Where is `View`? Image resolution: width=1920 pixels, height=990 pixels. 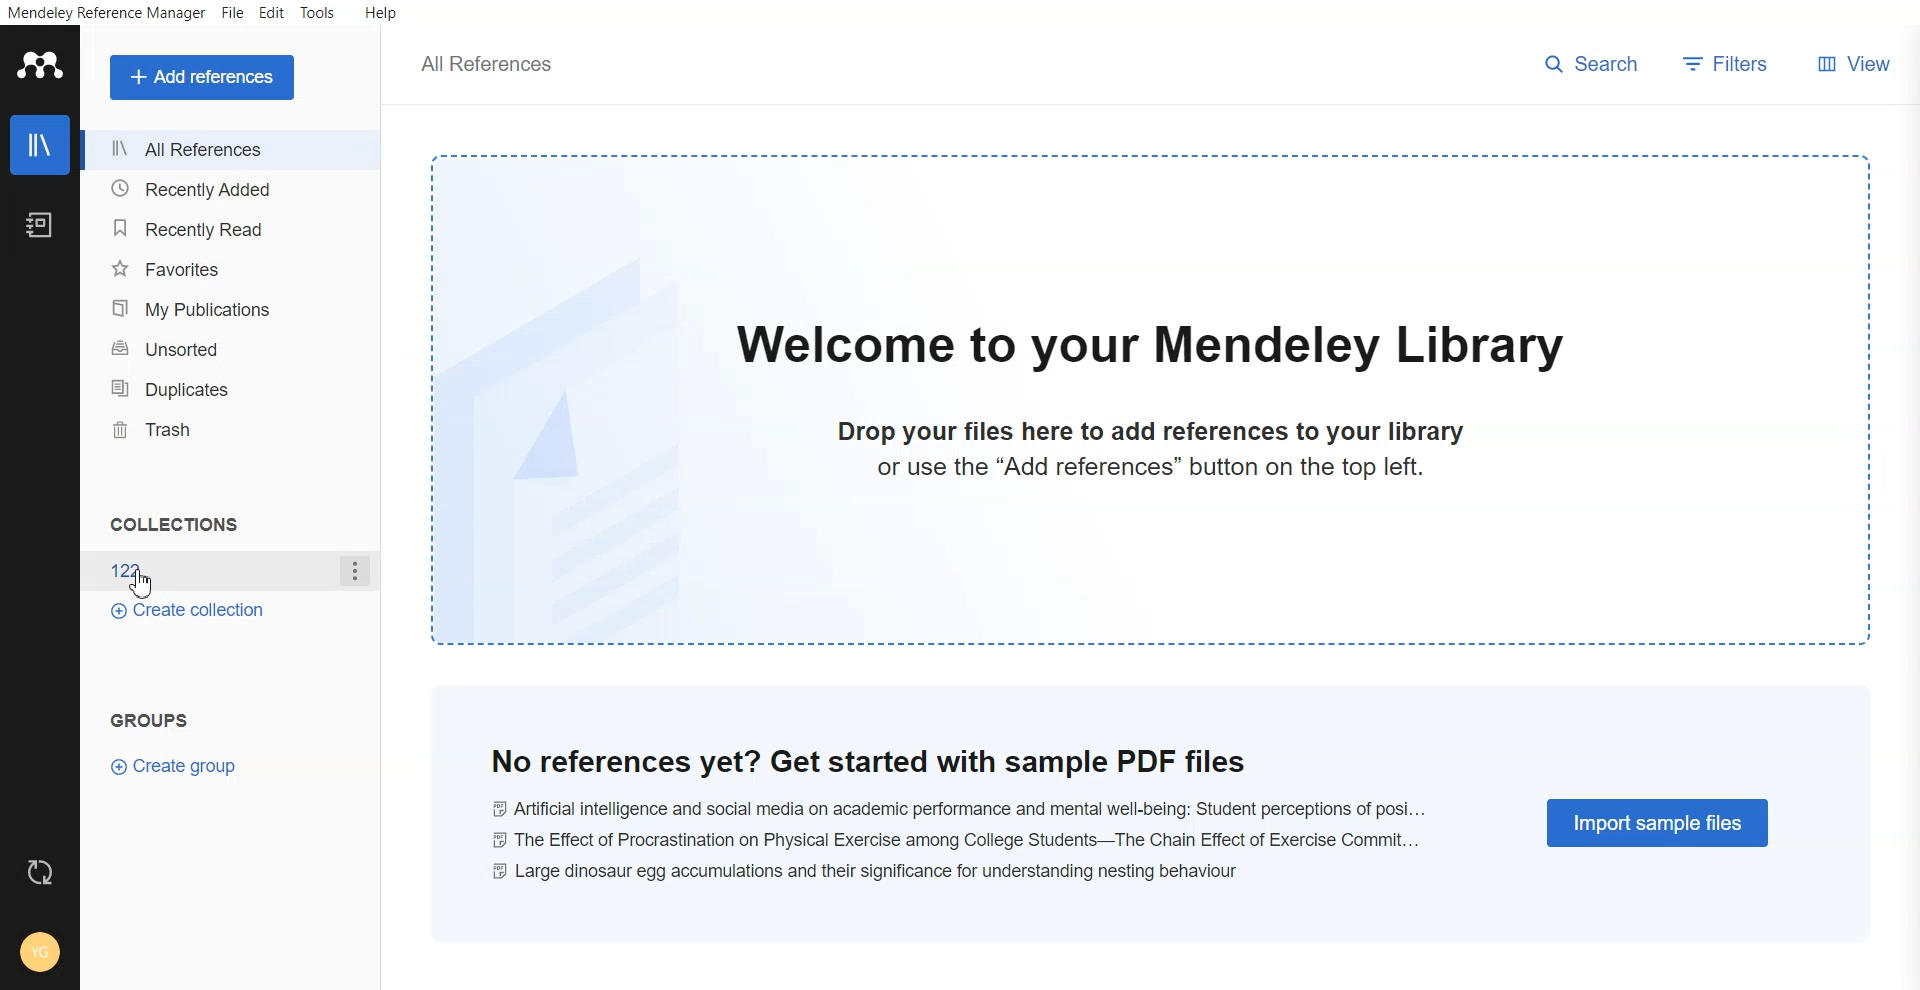 View is located at coordinates (1849, 62).